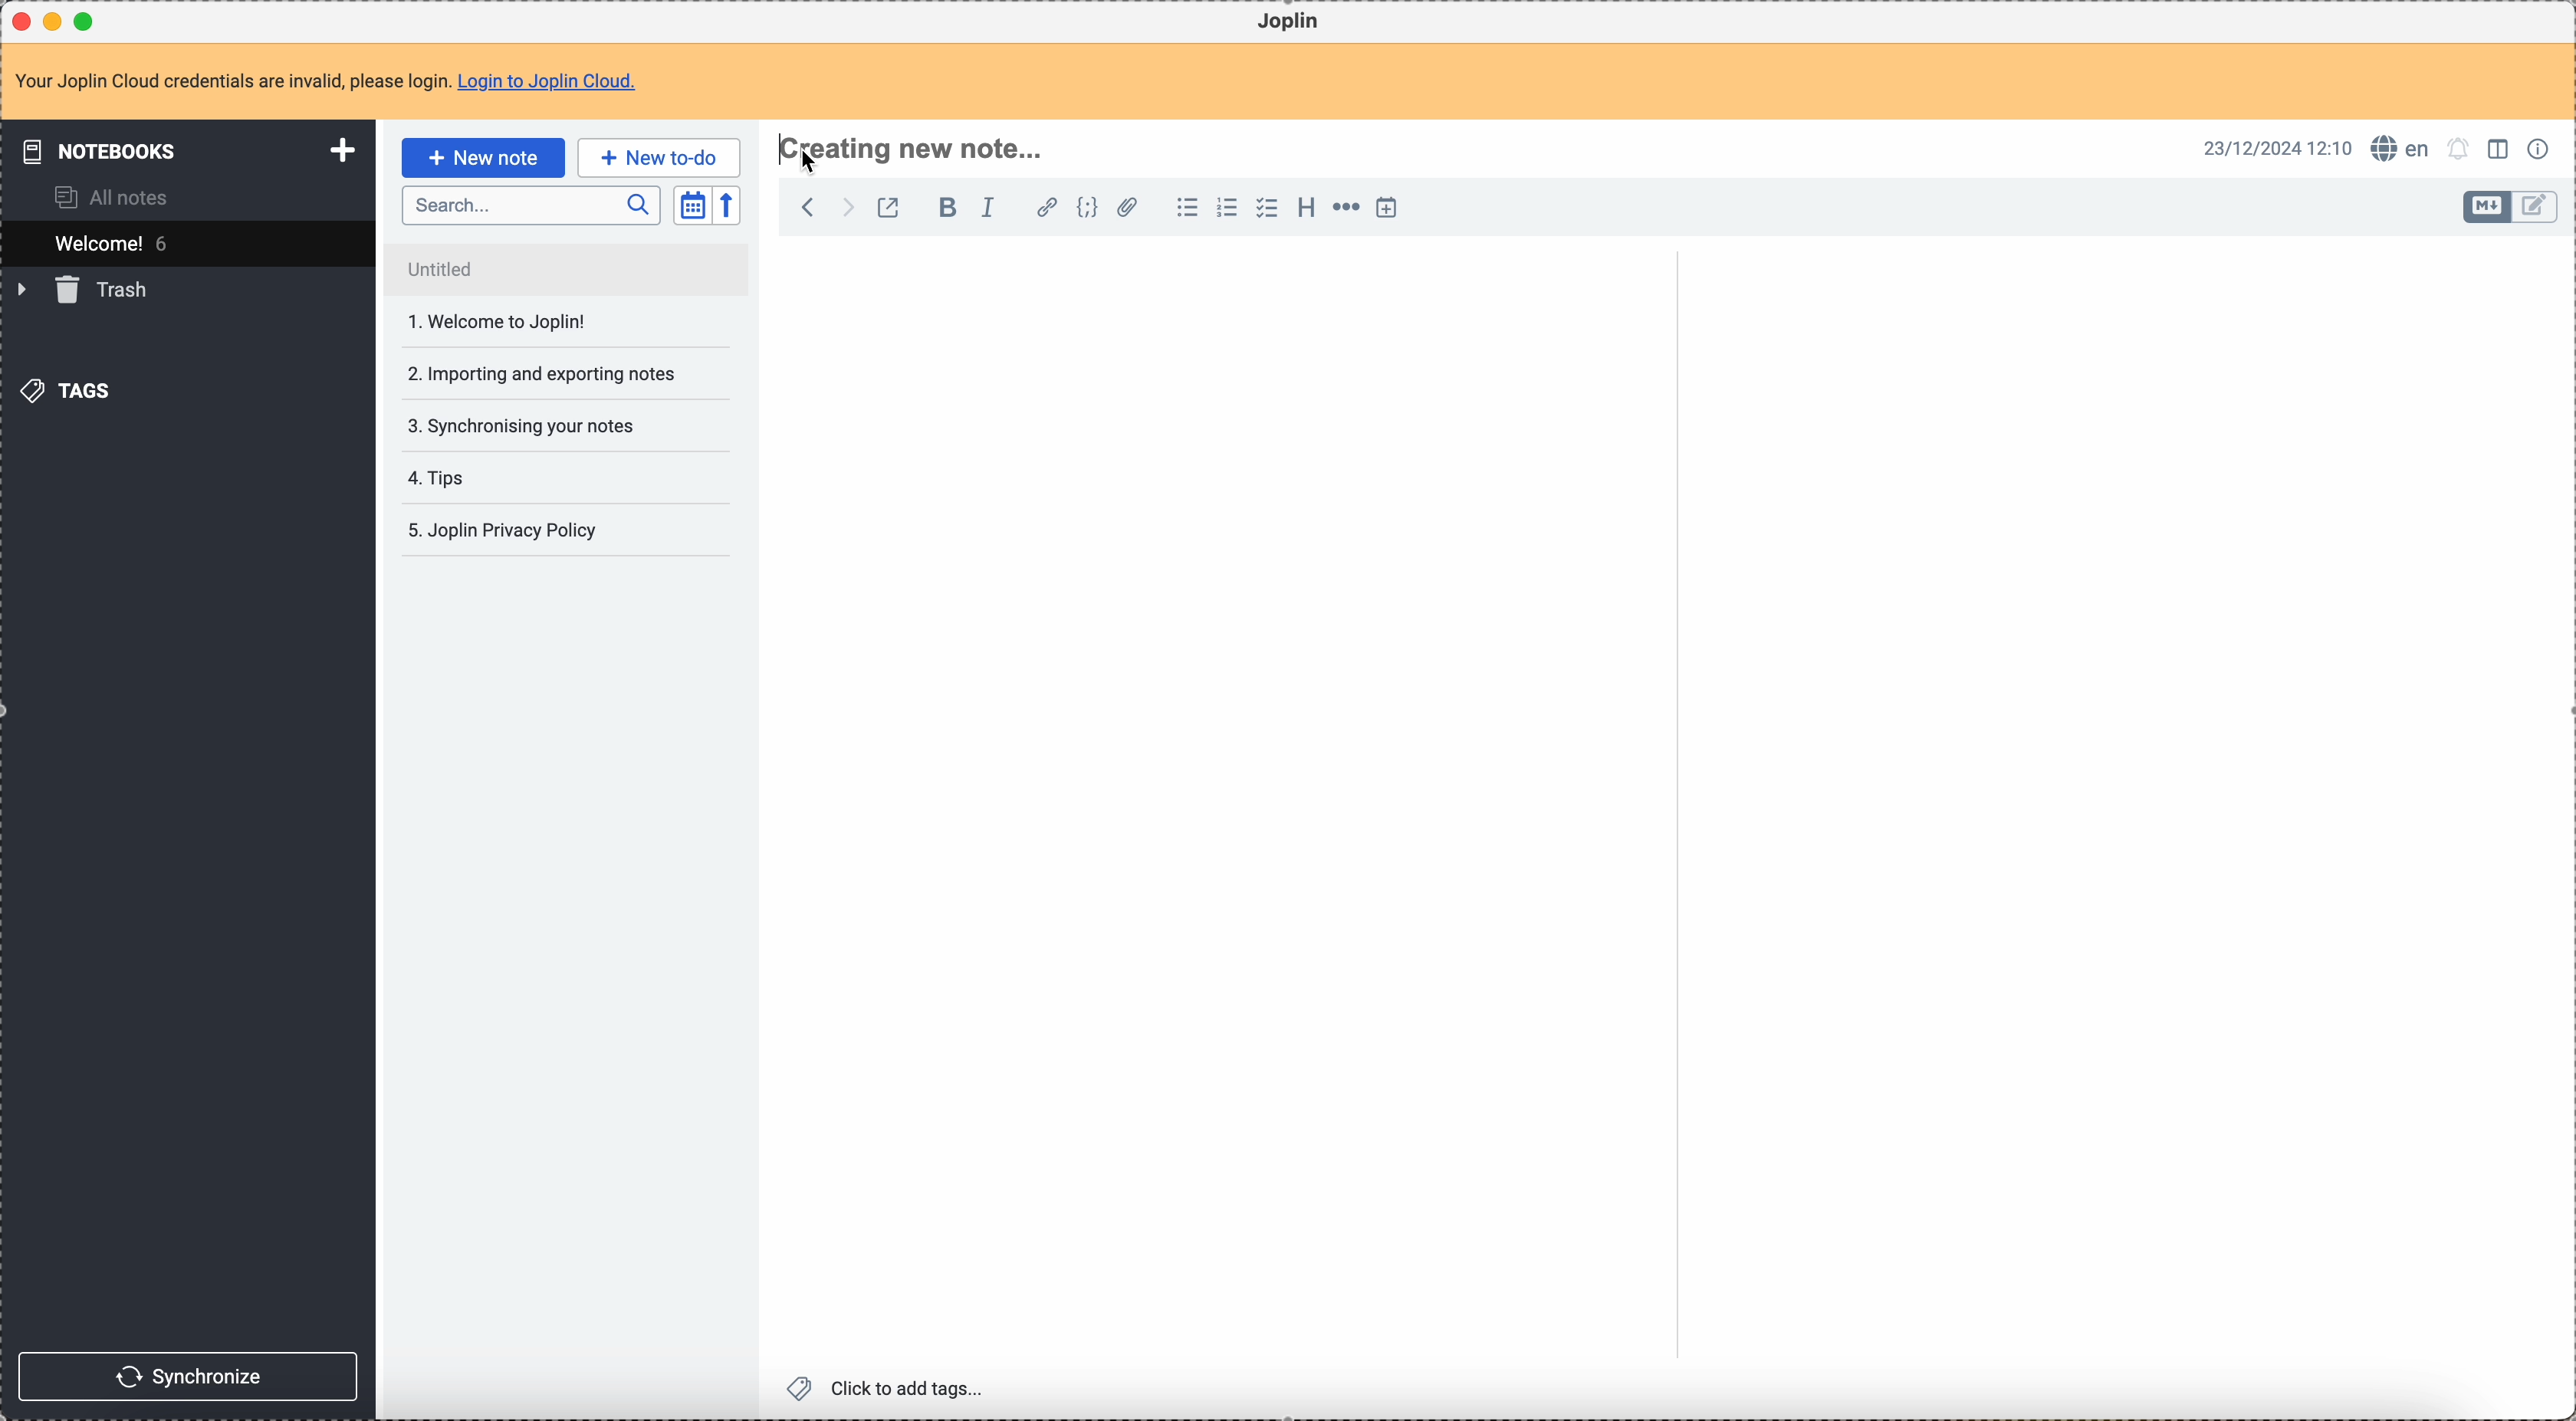 This screenshot has height=1421, width=2576. What do you see at coordinates (802, 206) in the screenshot?
I see `back` at bounding box center [802, 206].